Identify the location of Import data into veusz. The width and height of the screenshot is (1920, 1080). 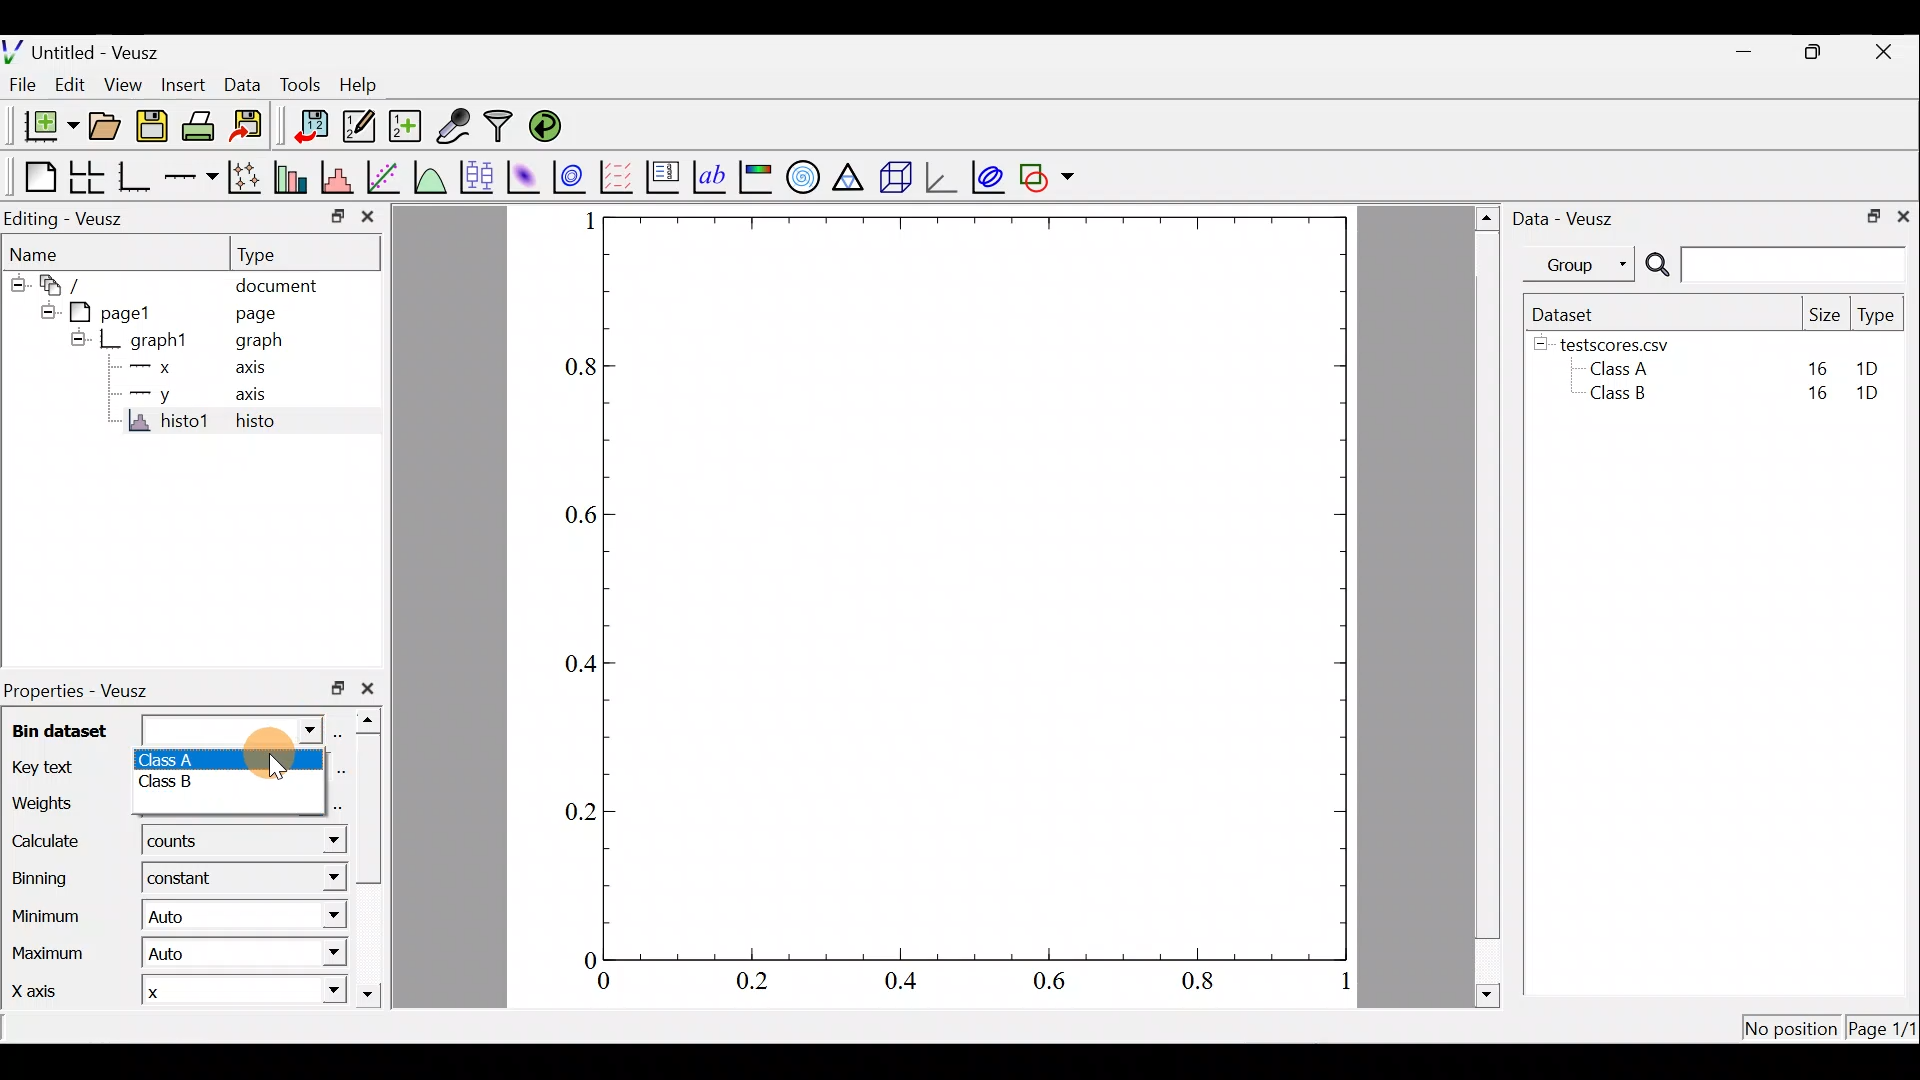
(310, 127).